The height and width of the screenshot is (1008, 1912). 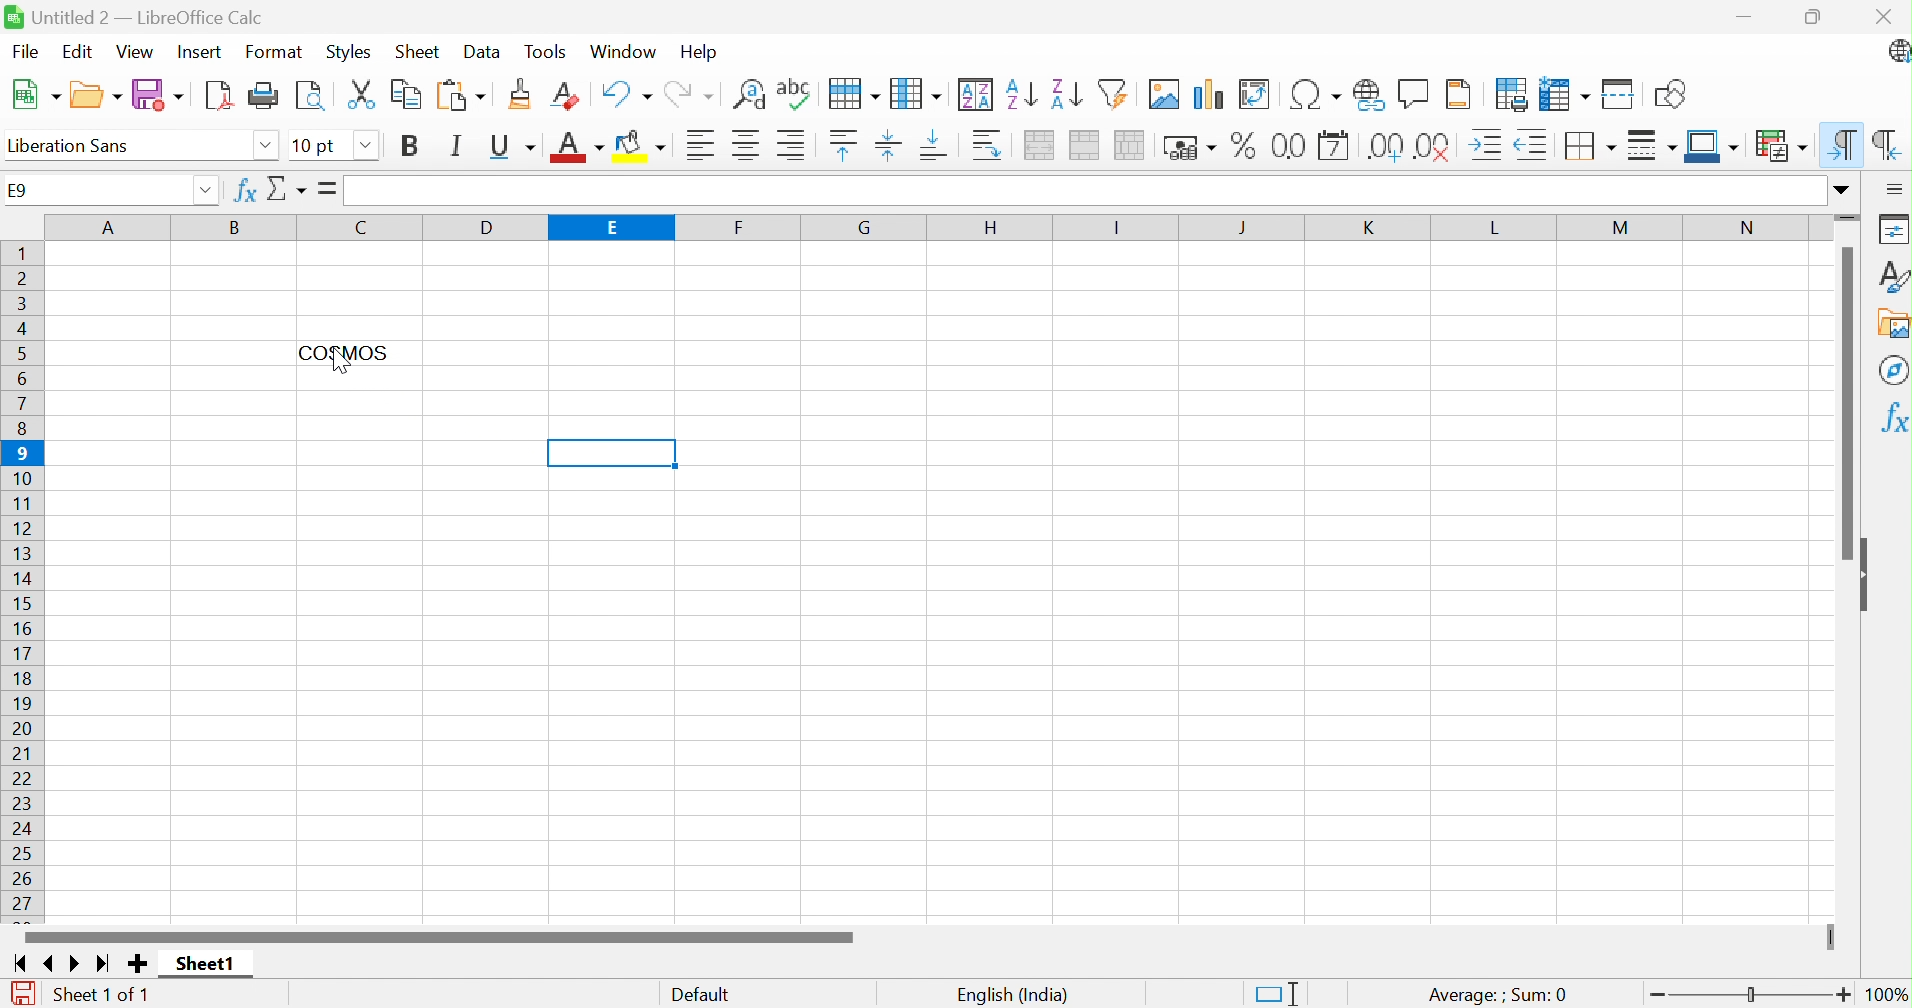 I want to click on Font size, so click(x=319, y=146).